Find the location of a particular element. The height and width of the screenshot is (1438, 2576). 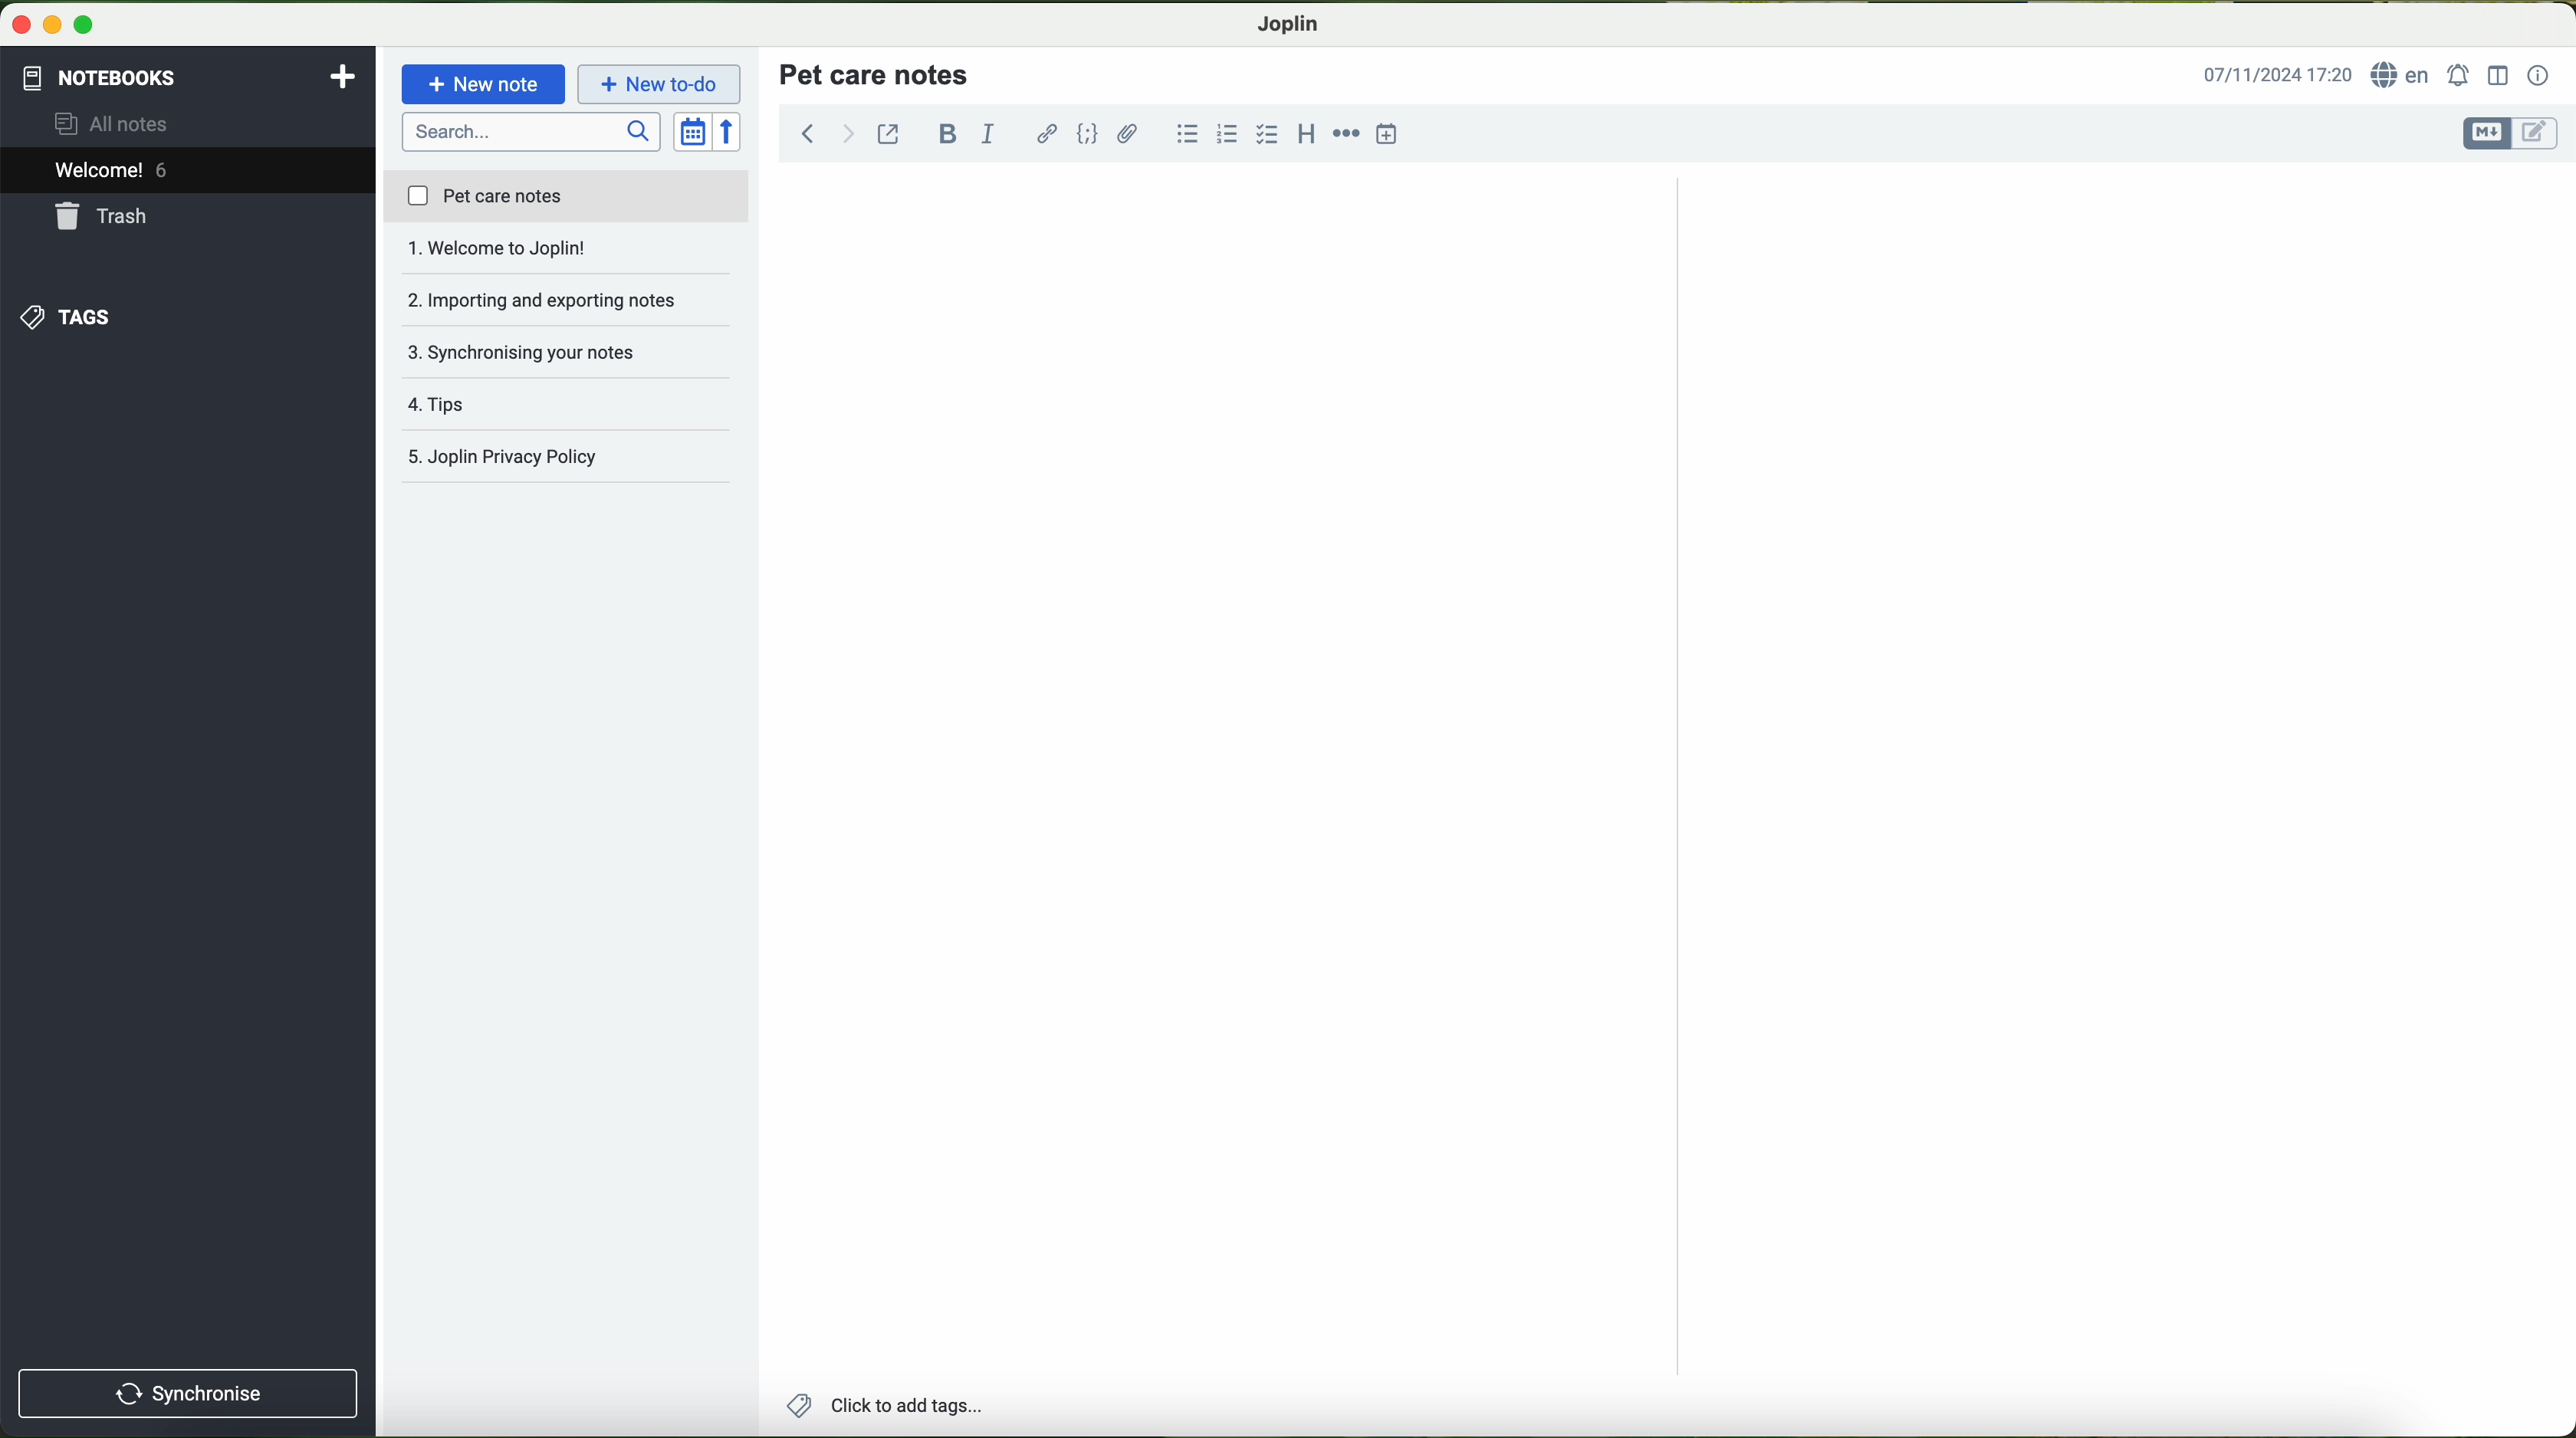

bulleted list is located at coordinates (1184, 134).